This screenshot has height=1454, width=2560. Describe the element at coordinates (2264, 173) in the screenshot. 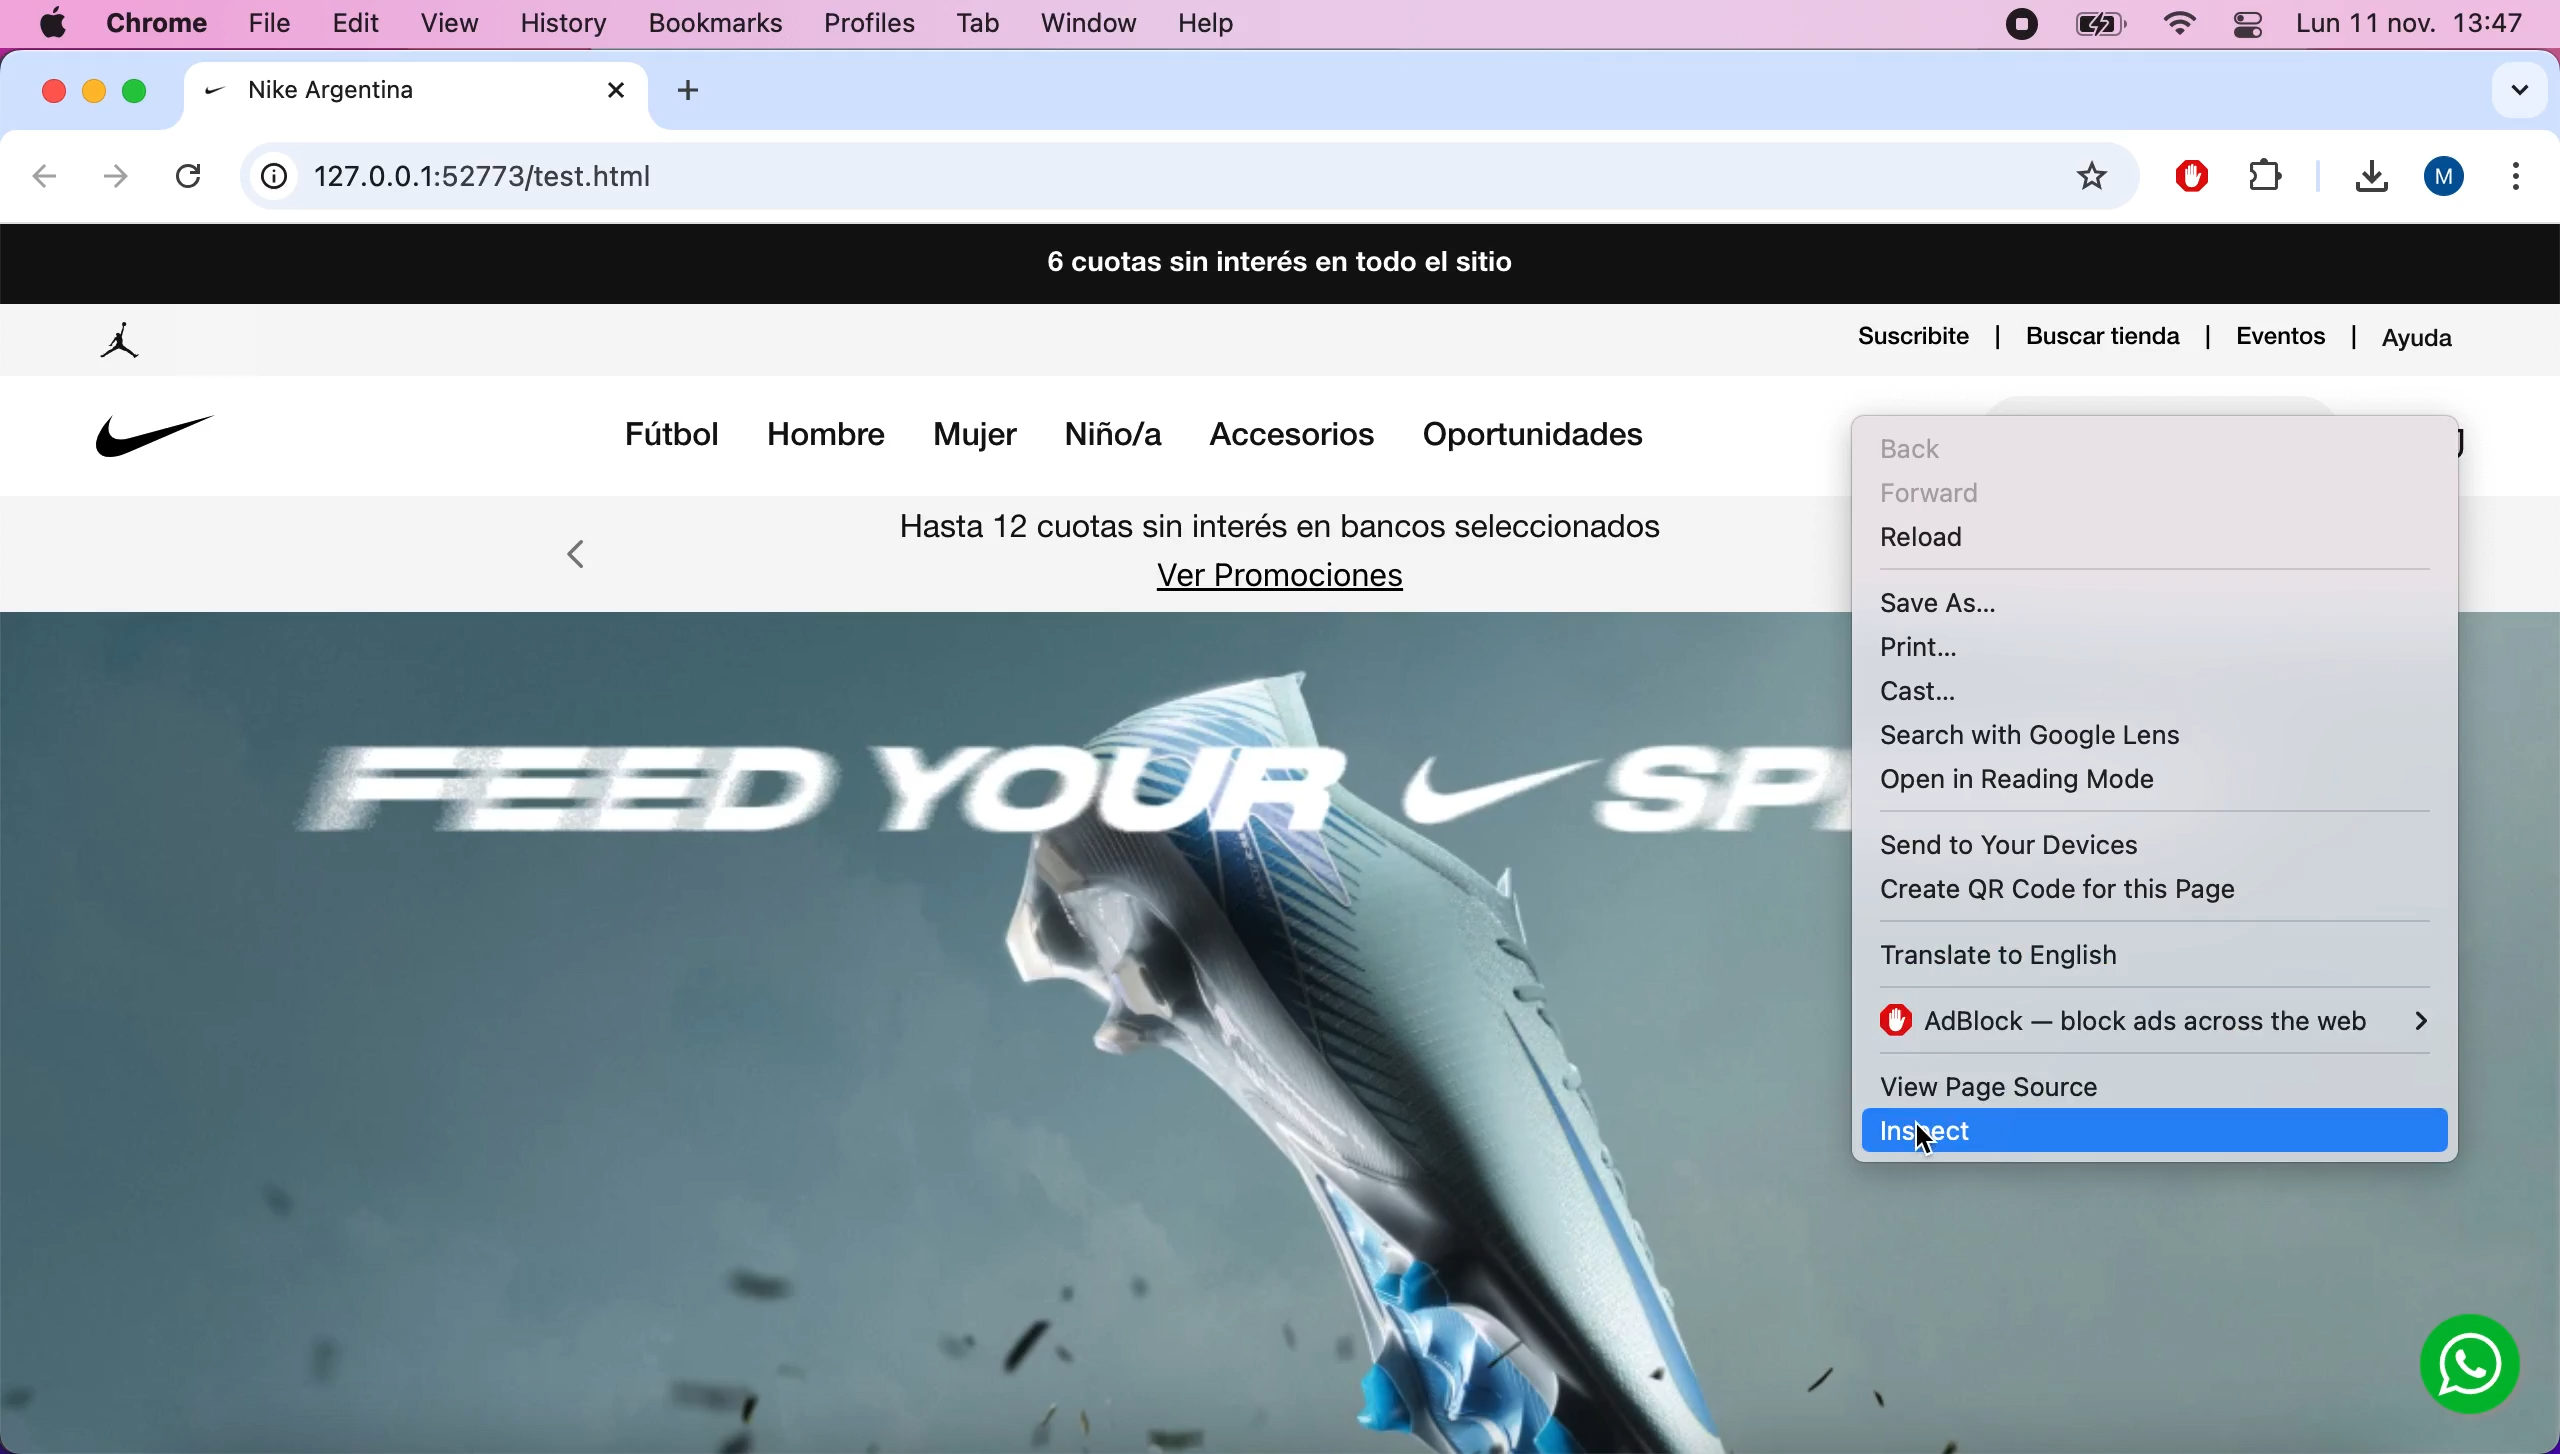

I see `file` at that location.